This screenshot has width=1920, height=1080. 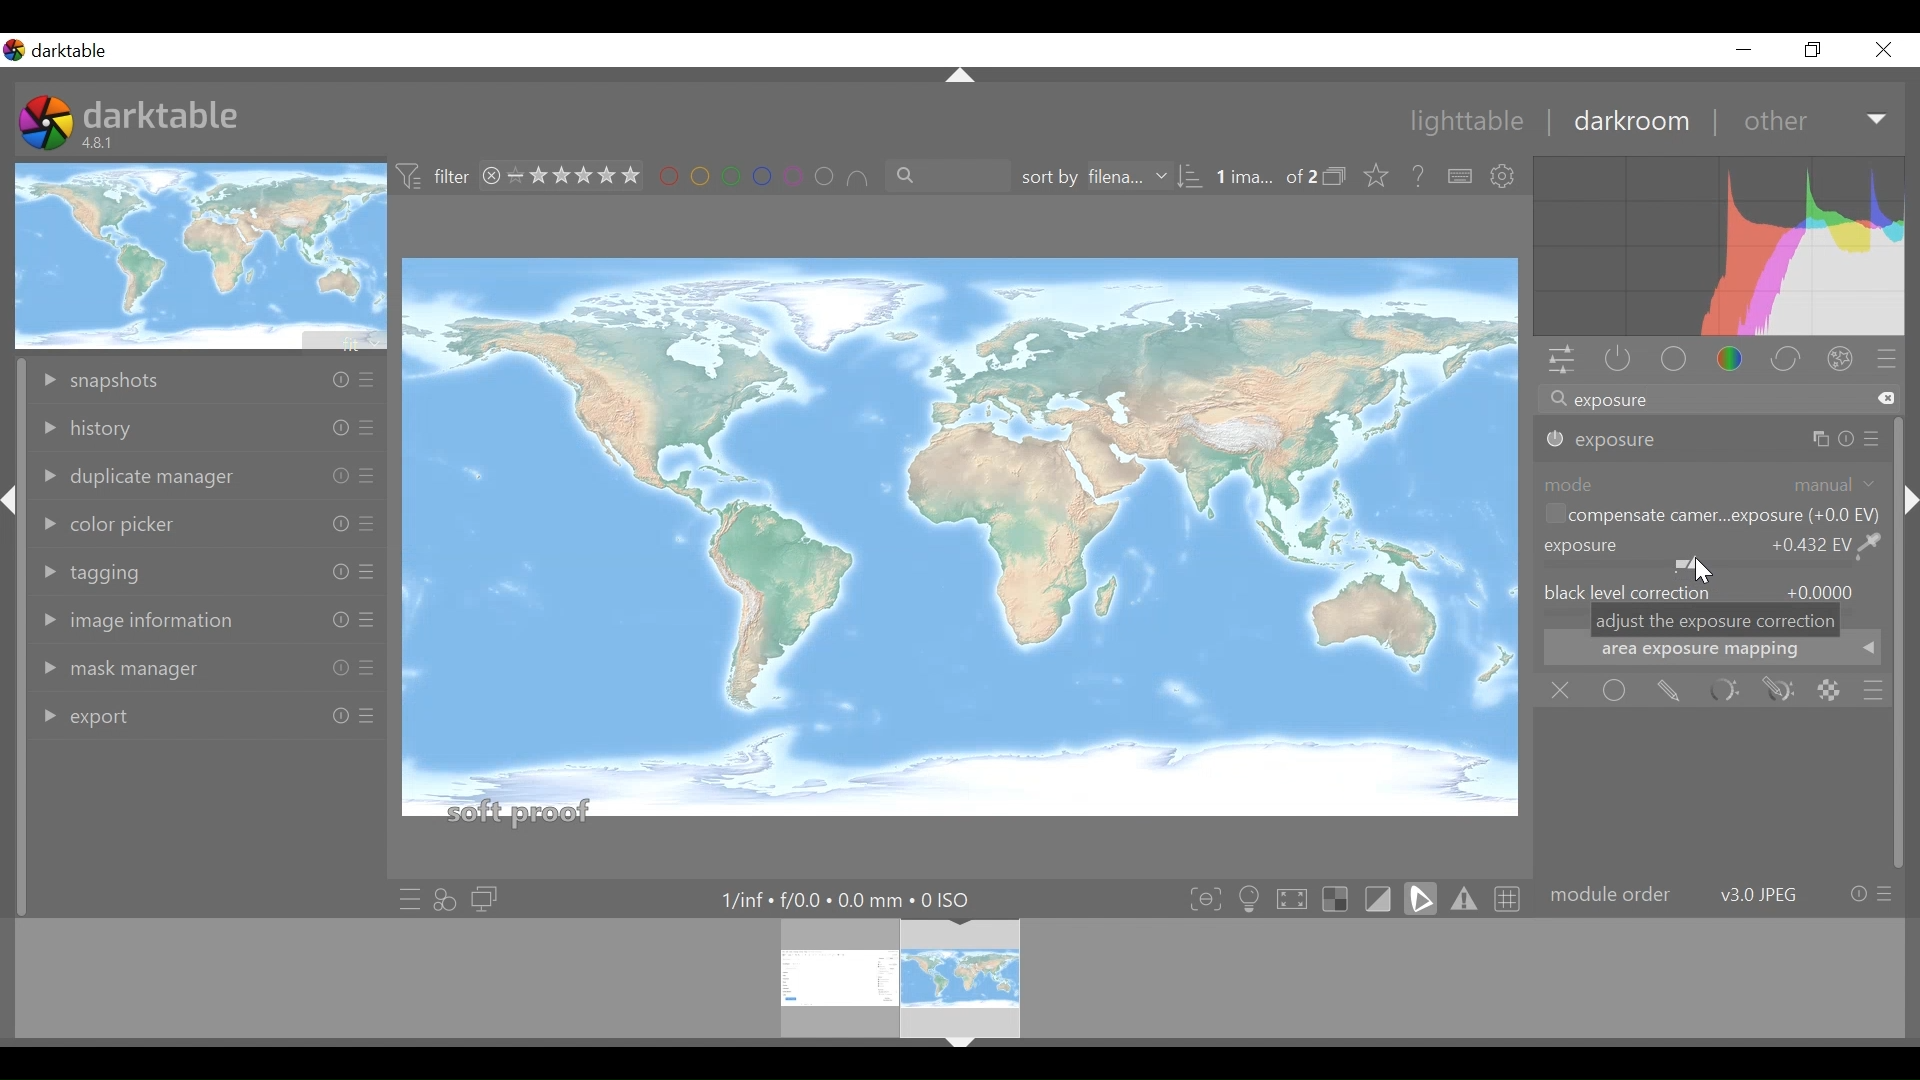 What do you see at coordinates (445, 900) in the screenshot?
I see `quick access for appyling any of styles ` at bounding box center [445, 900].